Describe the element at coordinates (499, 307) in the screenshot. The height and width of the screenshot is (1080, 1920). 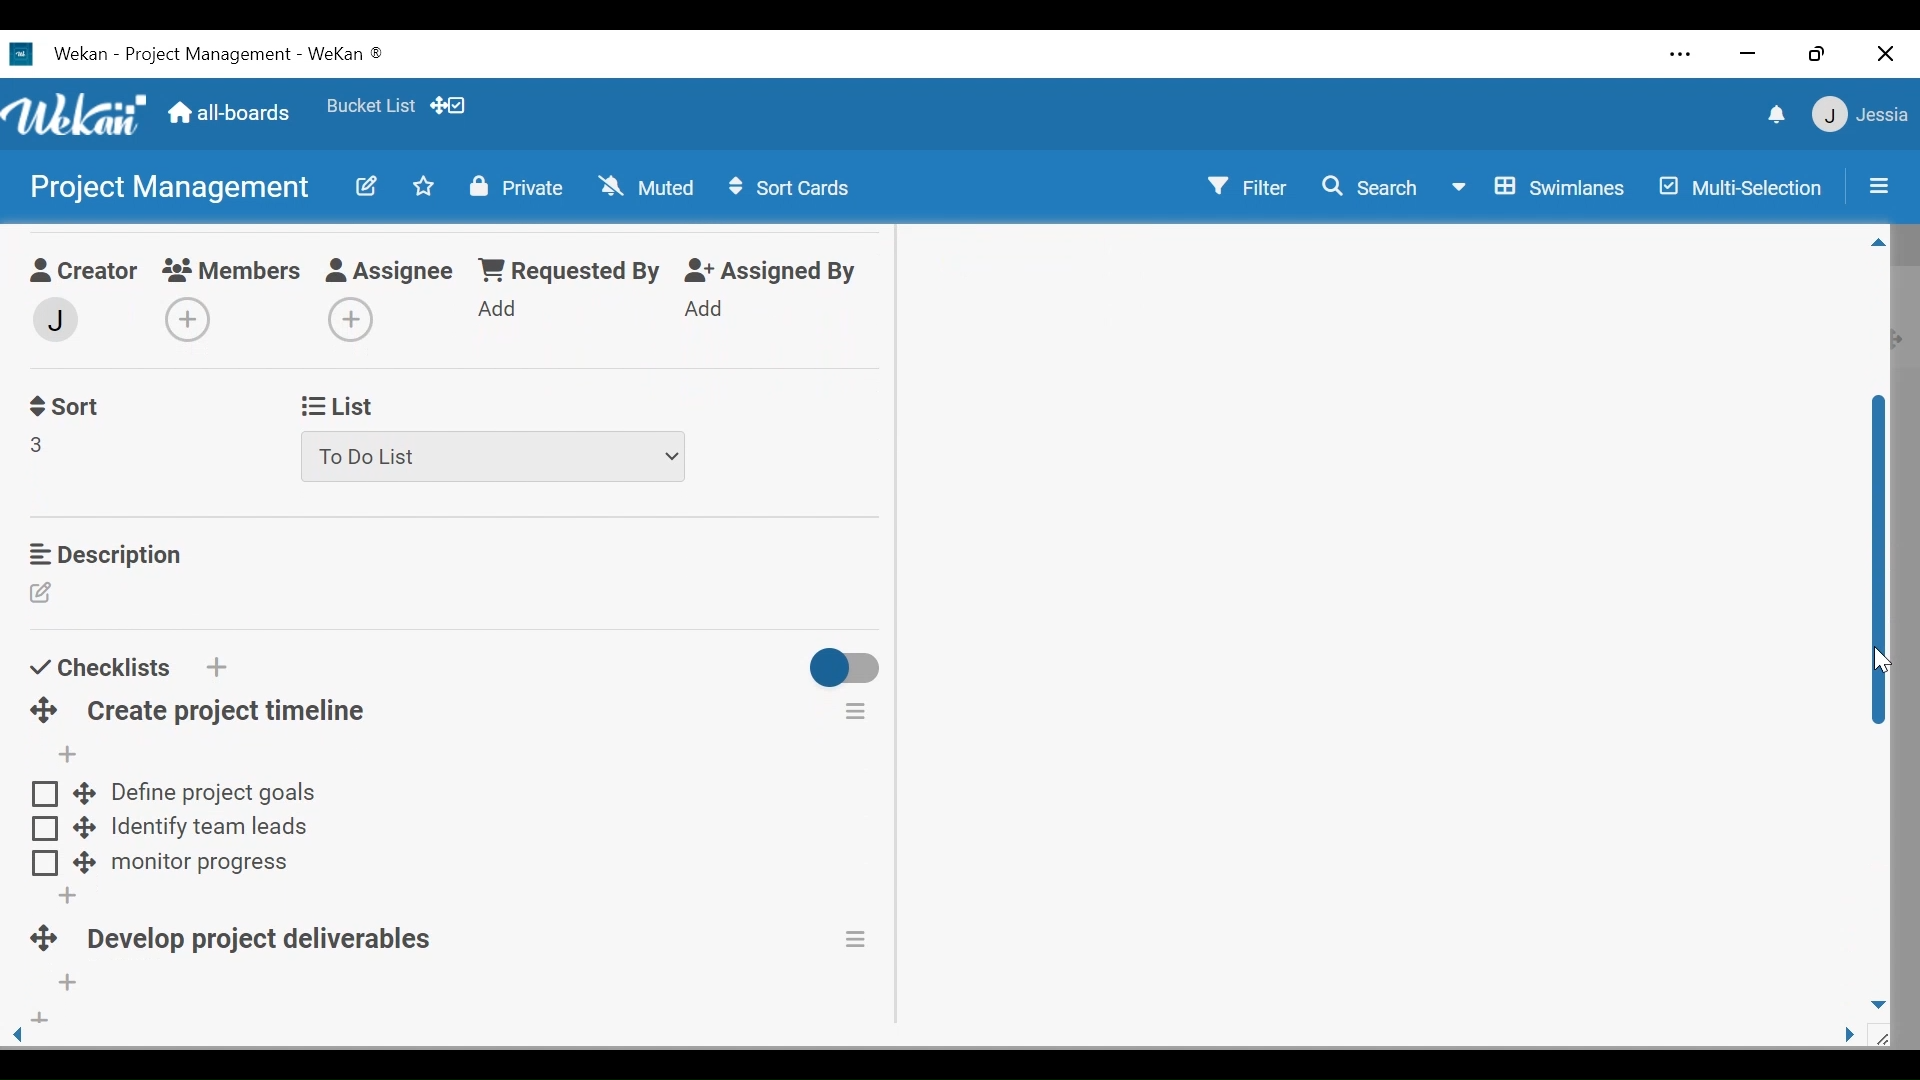
I see `Add Requested by` at that location.